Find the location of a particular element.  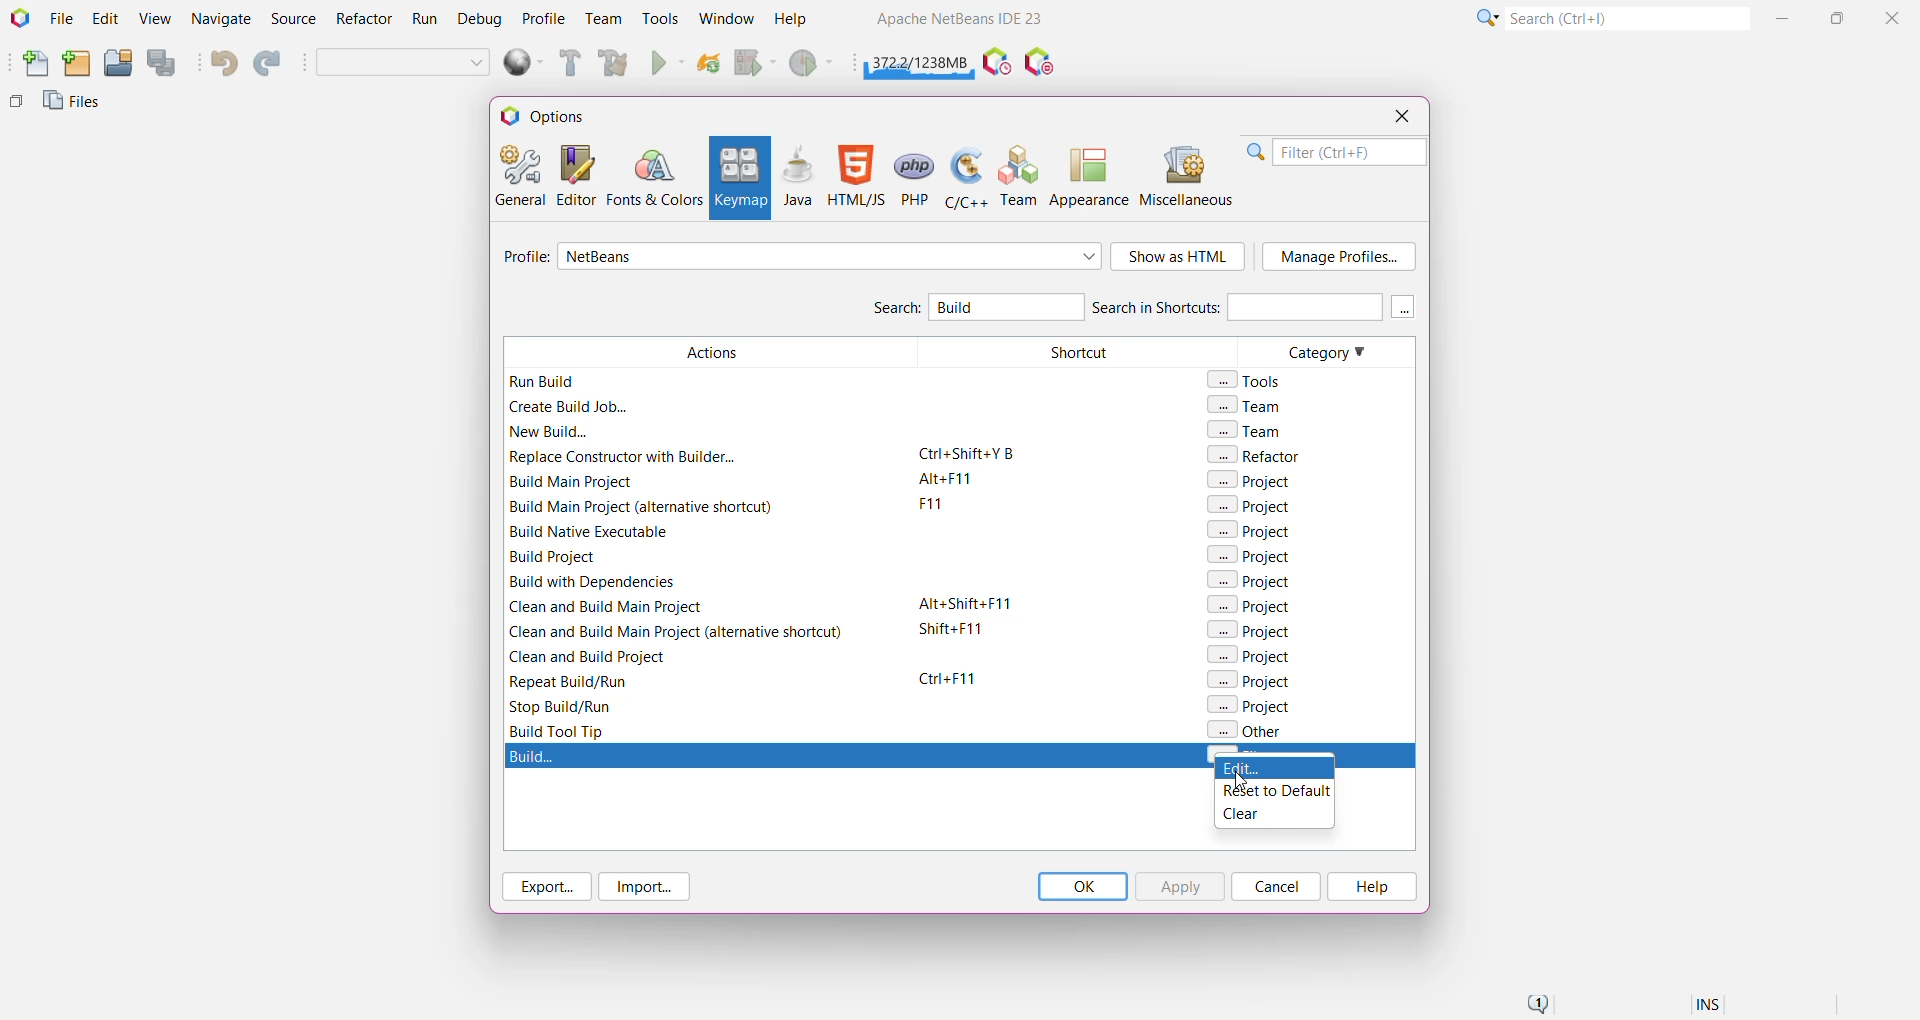

Search is located at coordinates (895, 310).